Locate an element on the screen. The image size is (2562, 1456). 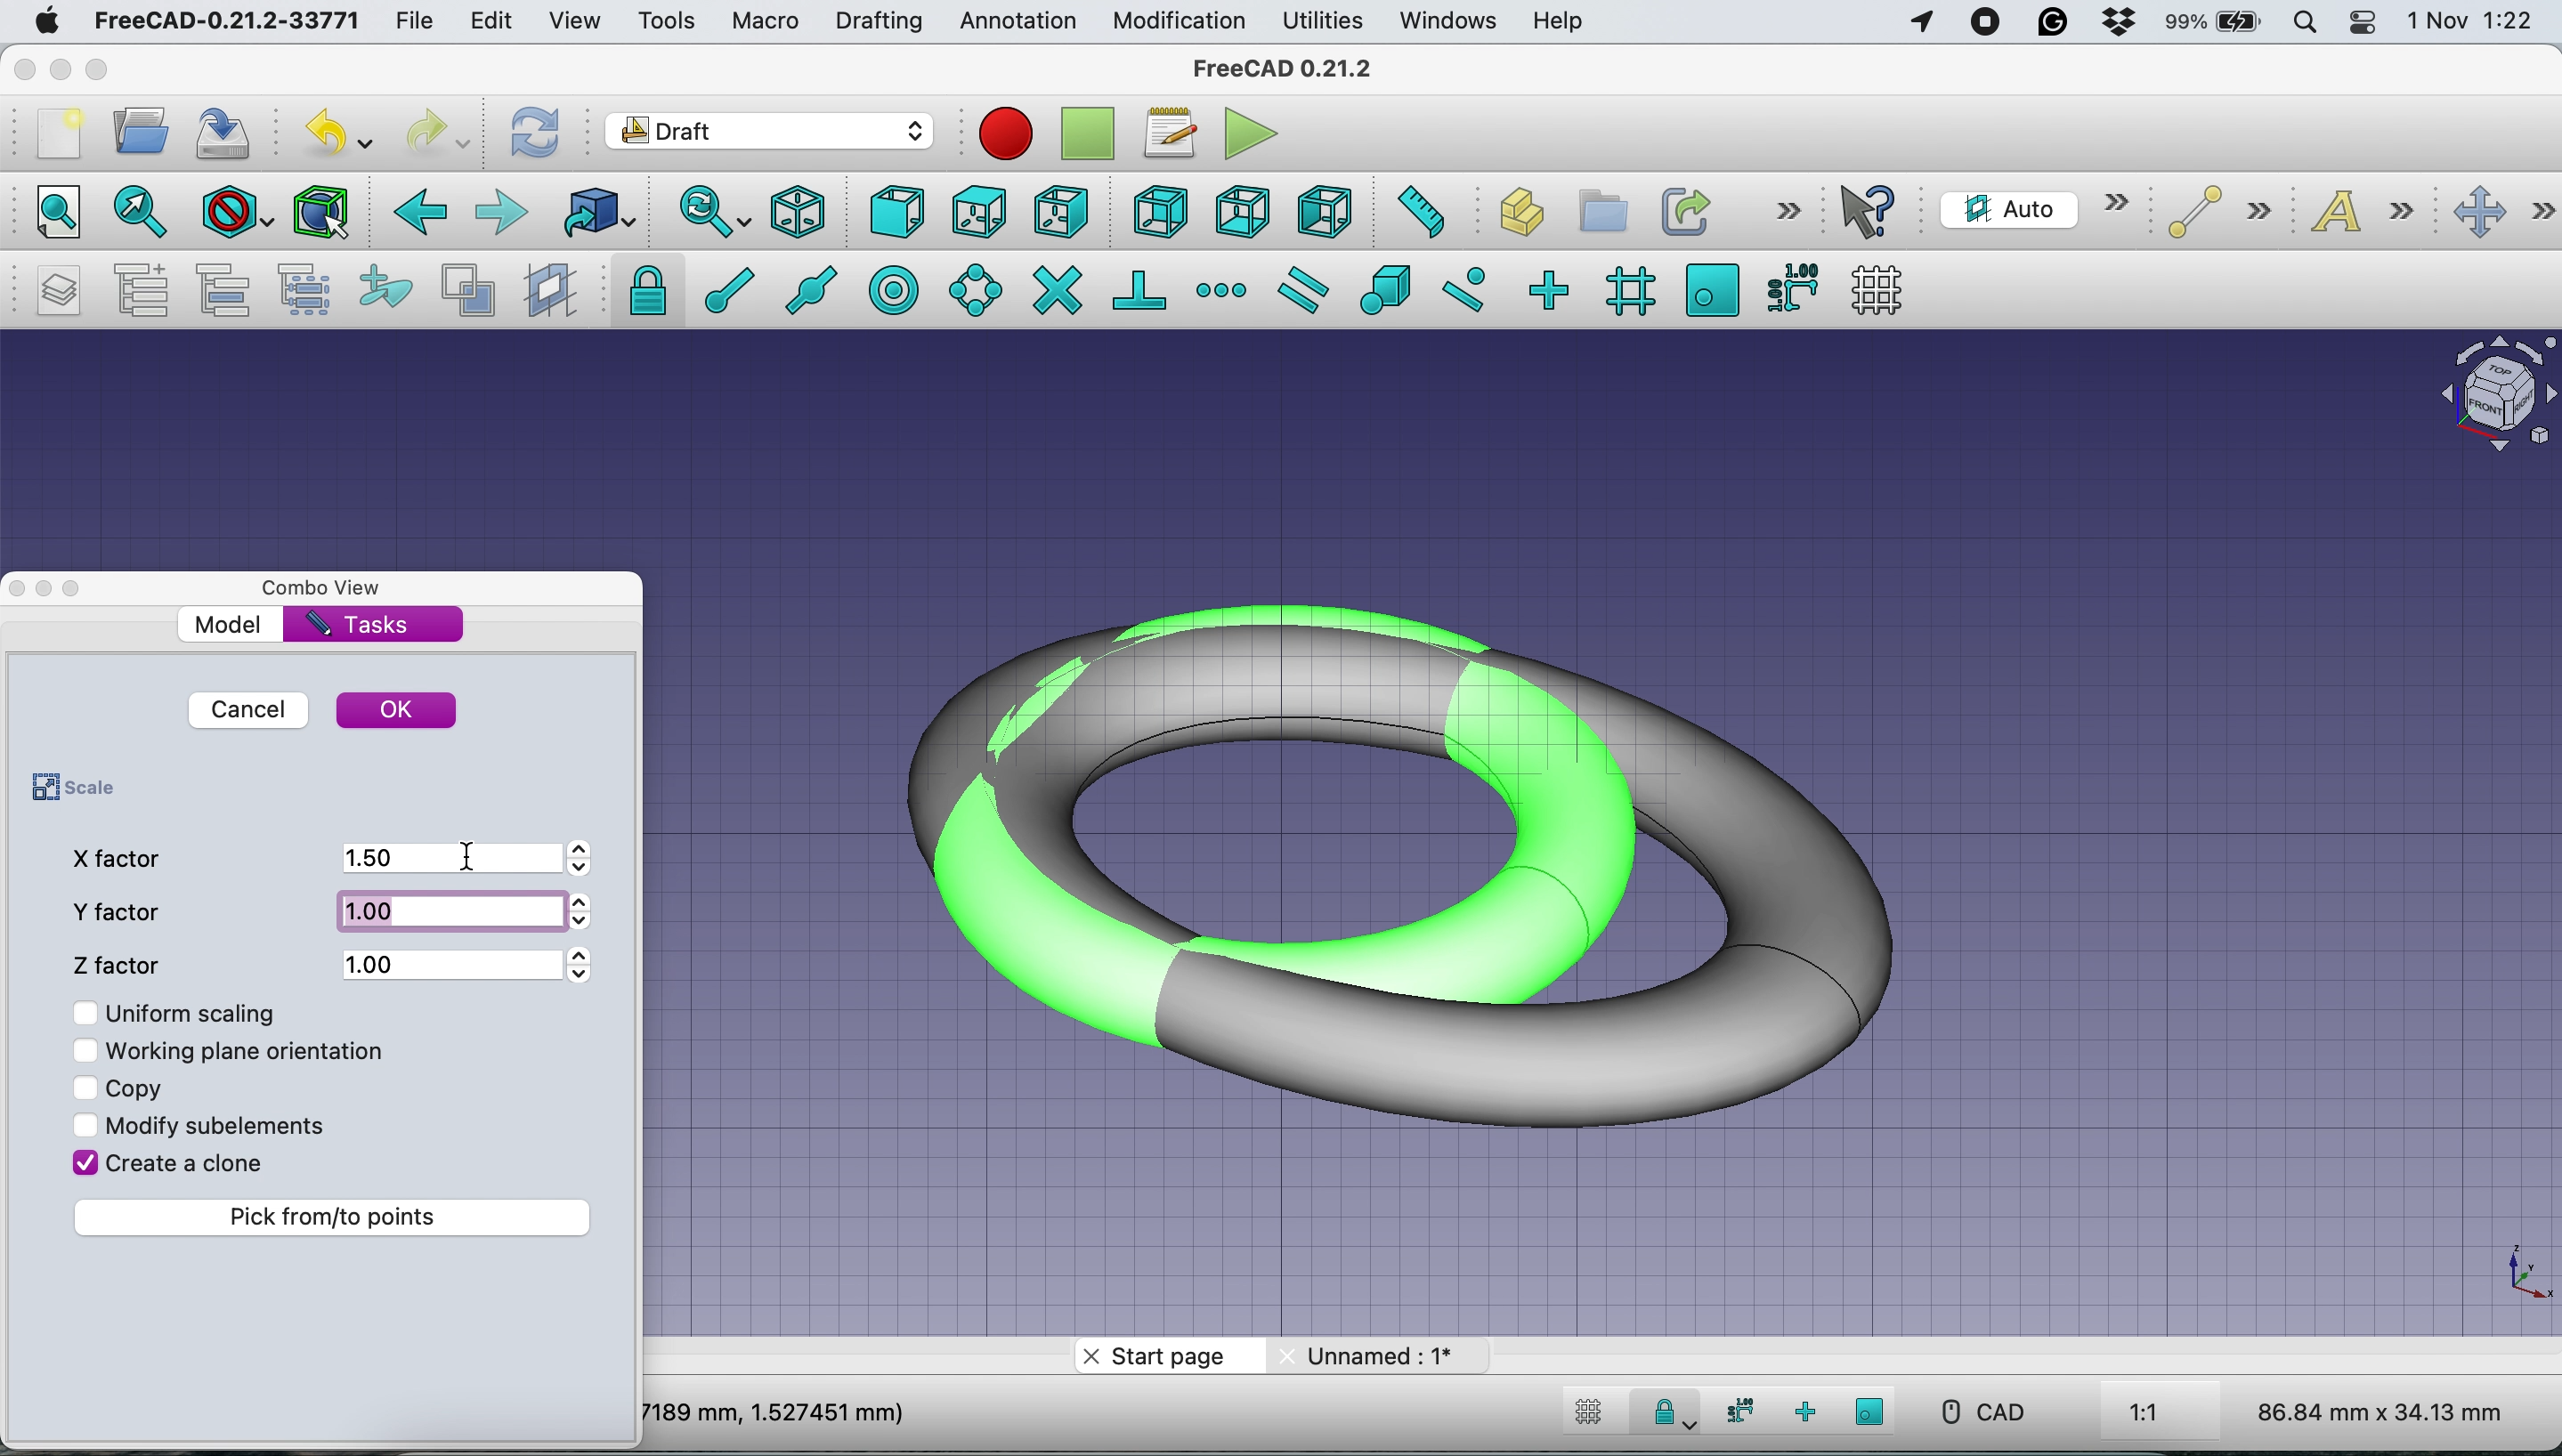
isometric is located at coordinates (800, 211).